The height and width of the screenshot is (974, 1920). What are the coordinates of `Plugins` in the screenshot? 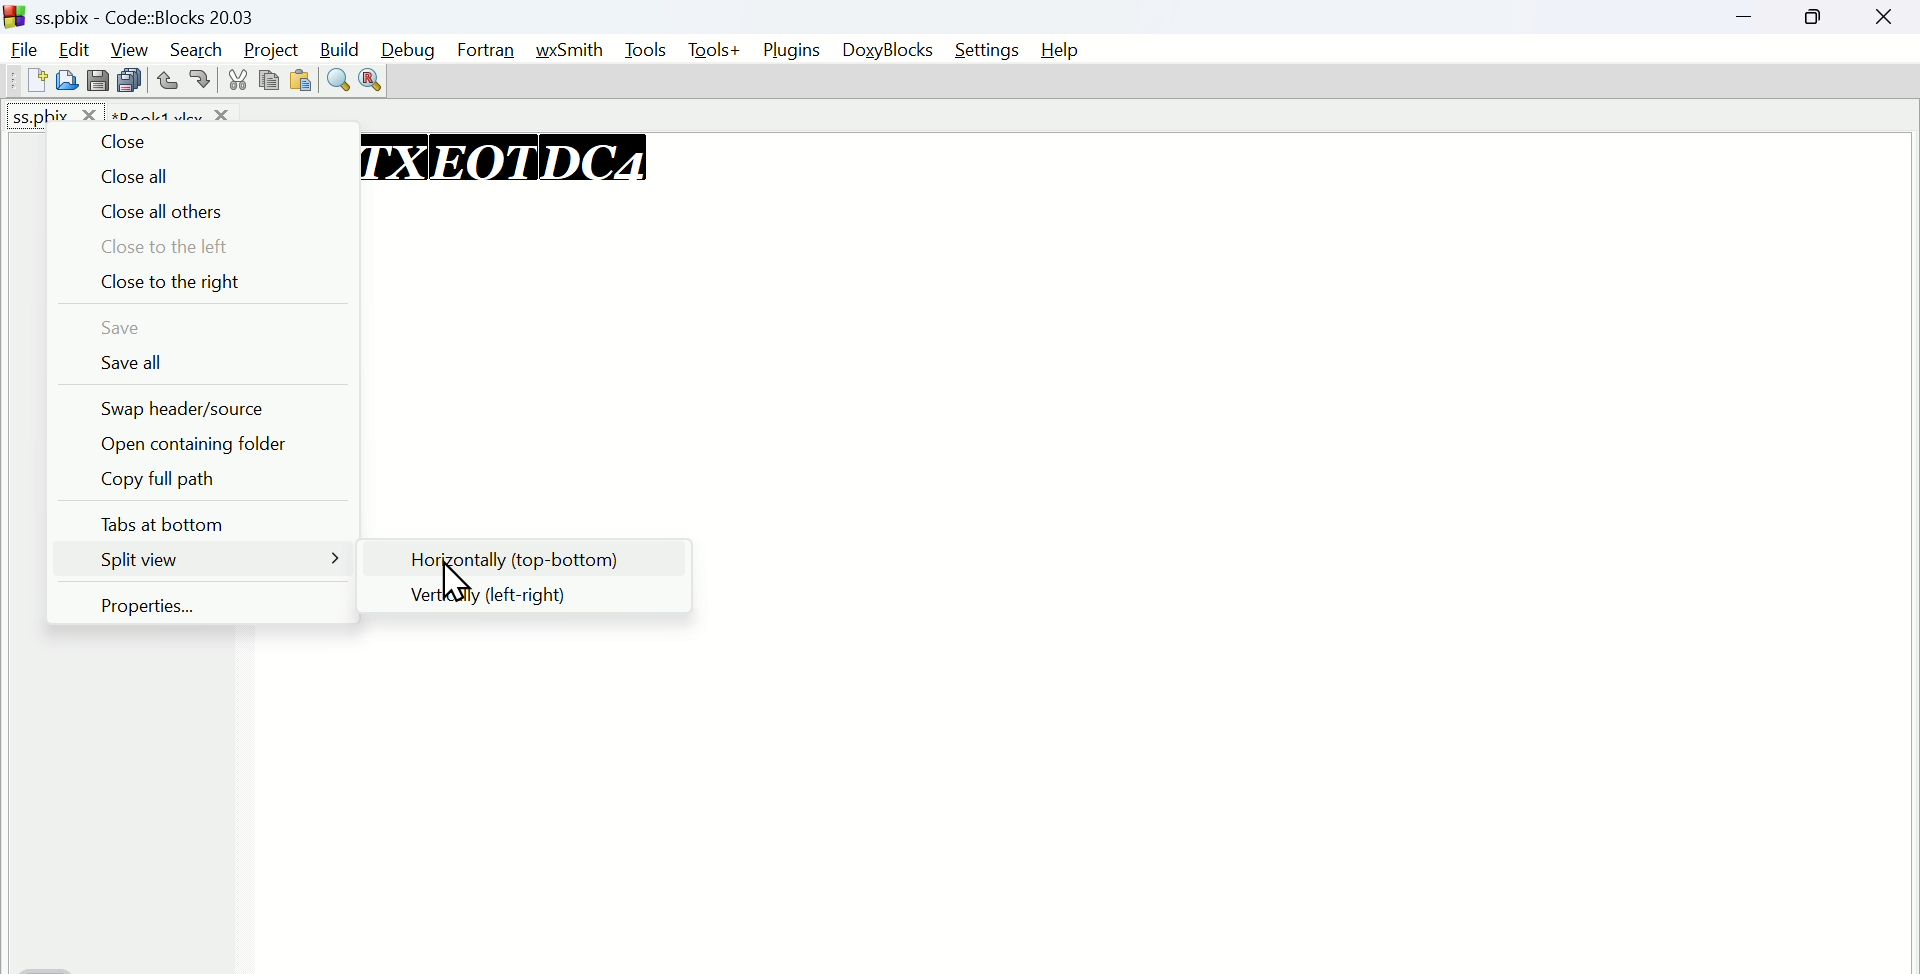 It's located at (791, 51).